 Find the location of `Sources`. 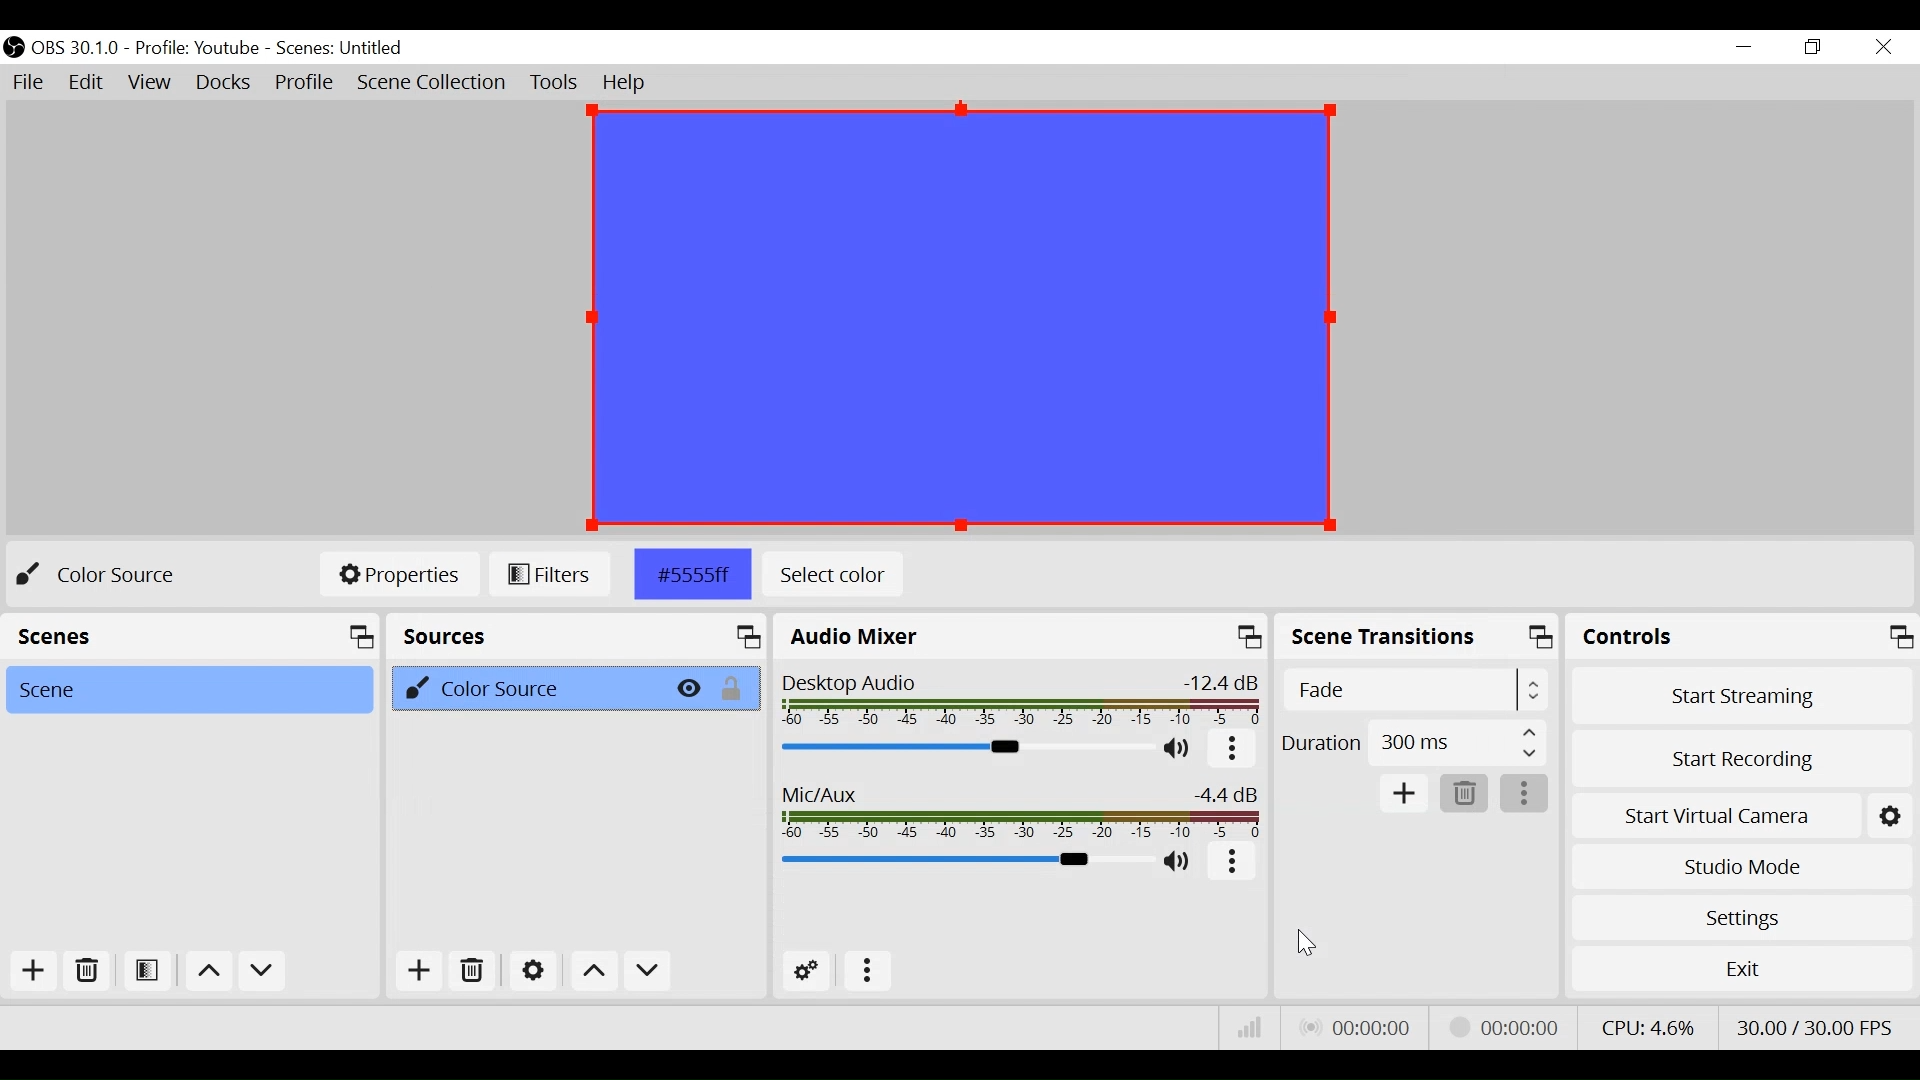

Sources is located at coordinates (578, 639).